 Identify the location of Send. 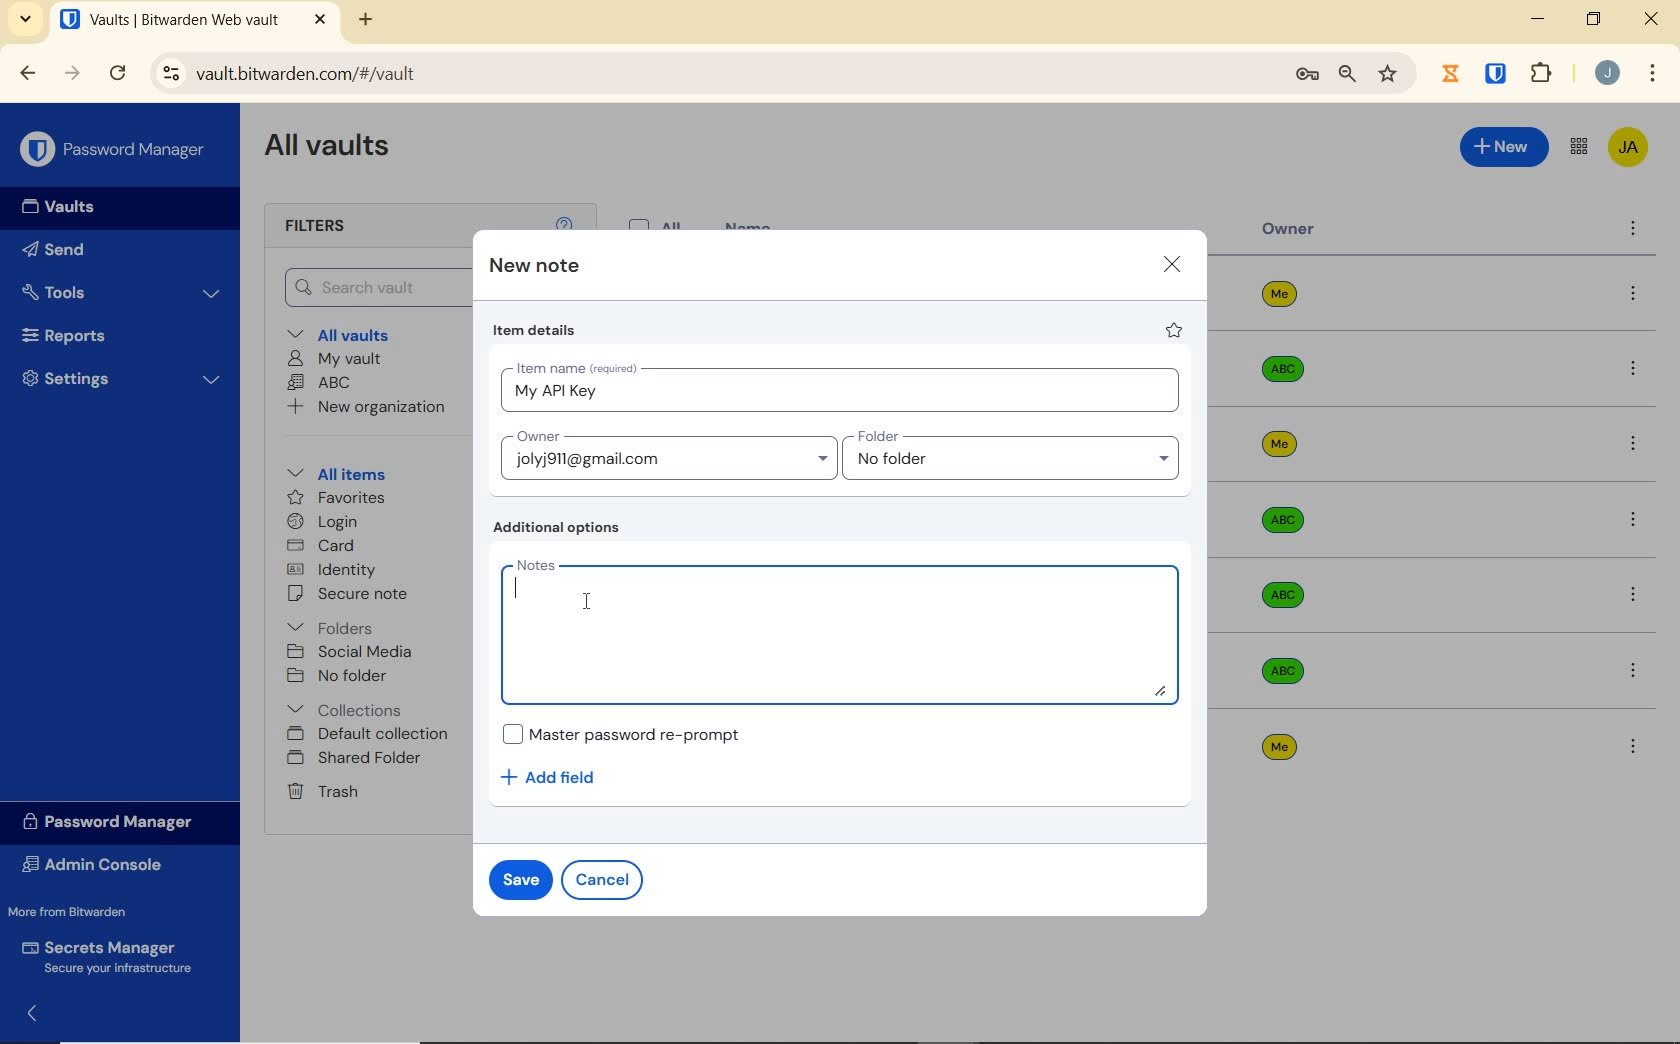
(91, 253).